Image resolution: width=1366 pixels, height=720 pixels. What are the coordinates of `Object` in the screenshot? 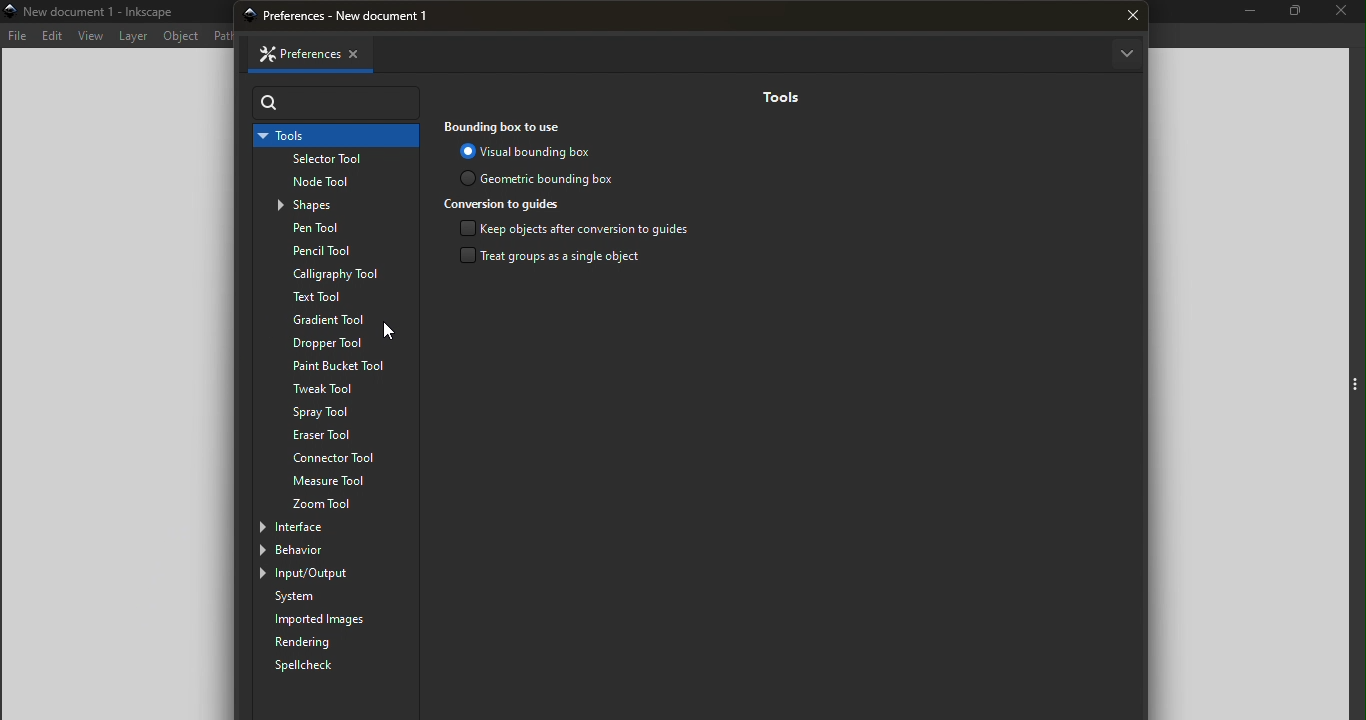 It's located at (183, 36).